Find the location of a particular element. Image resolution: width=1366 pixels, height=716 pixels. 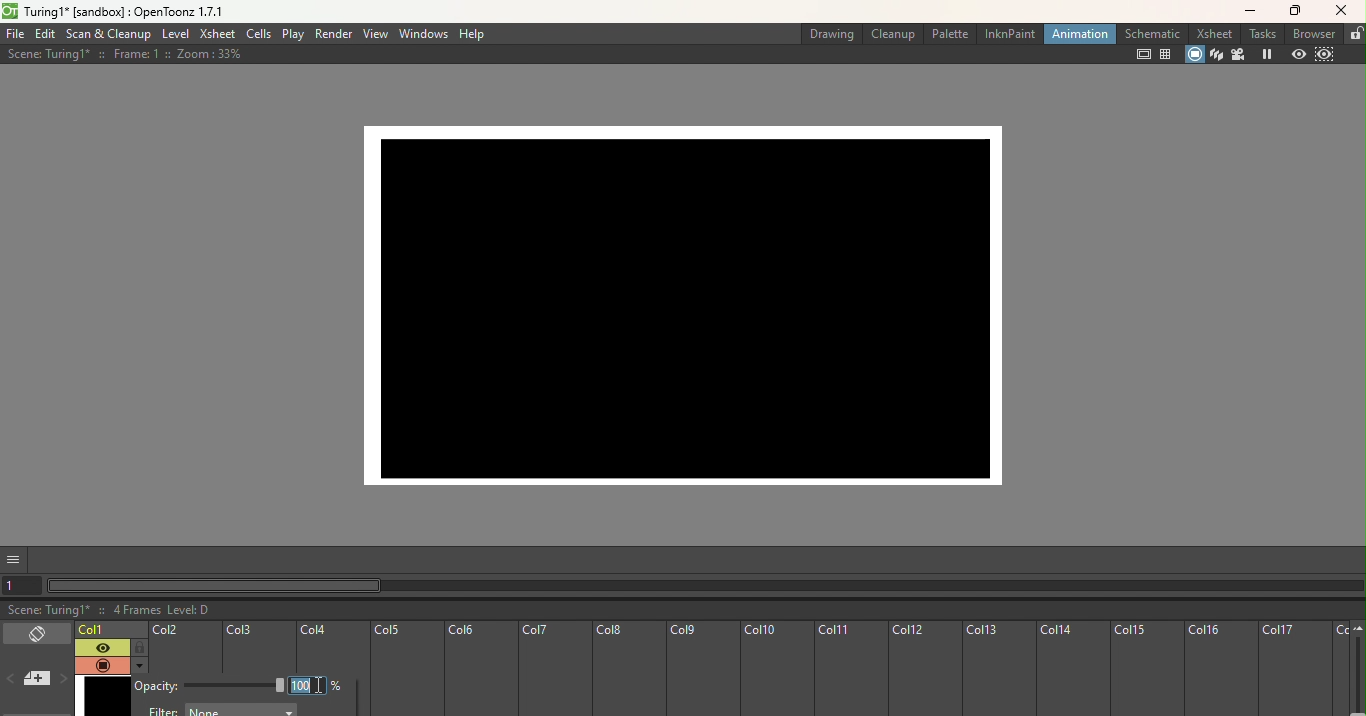

Preview is located at coordinates (1297, 53).